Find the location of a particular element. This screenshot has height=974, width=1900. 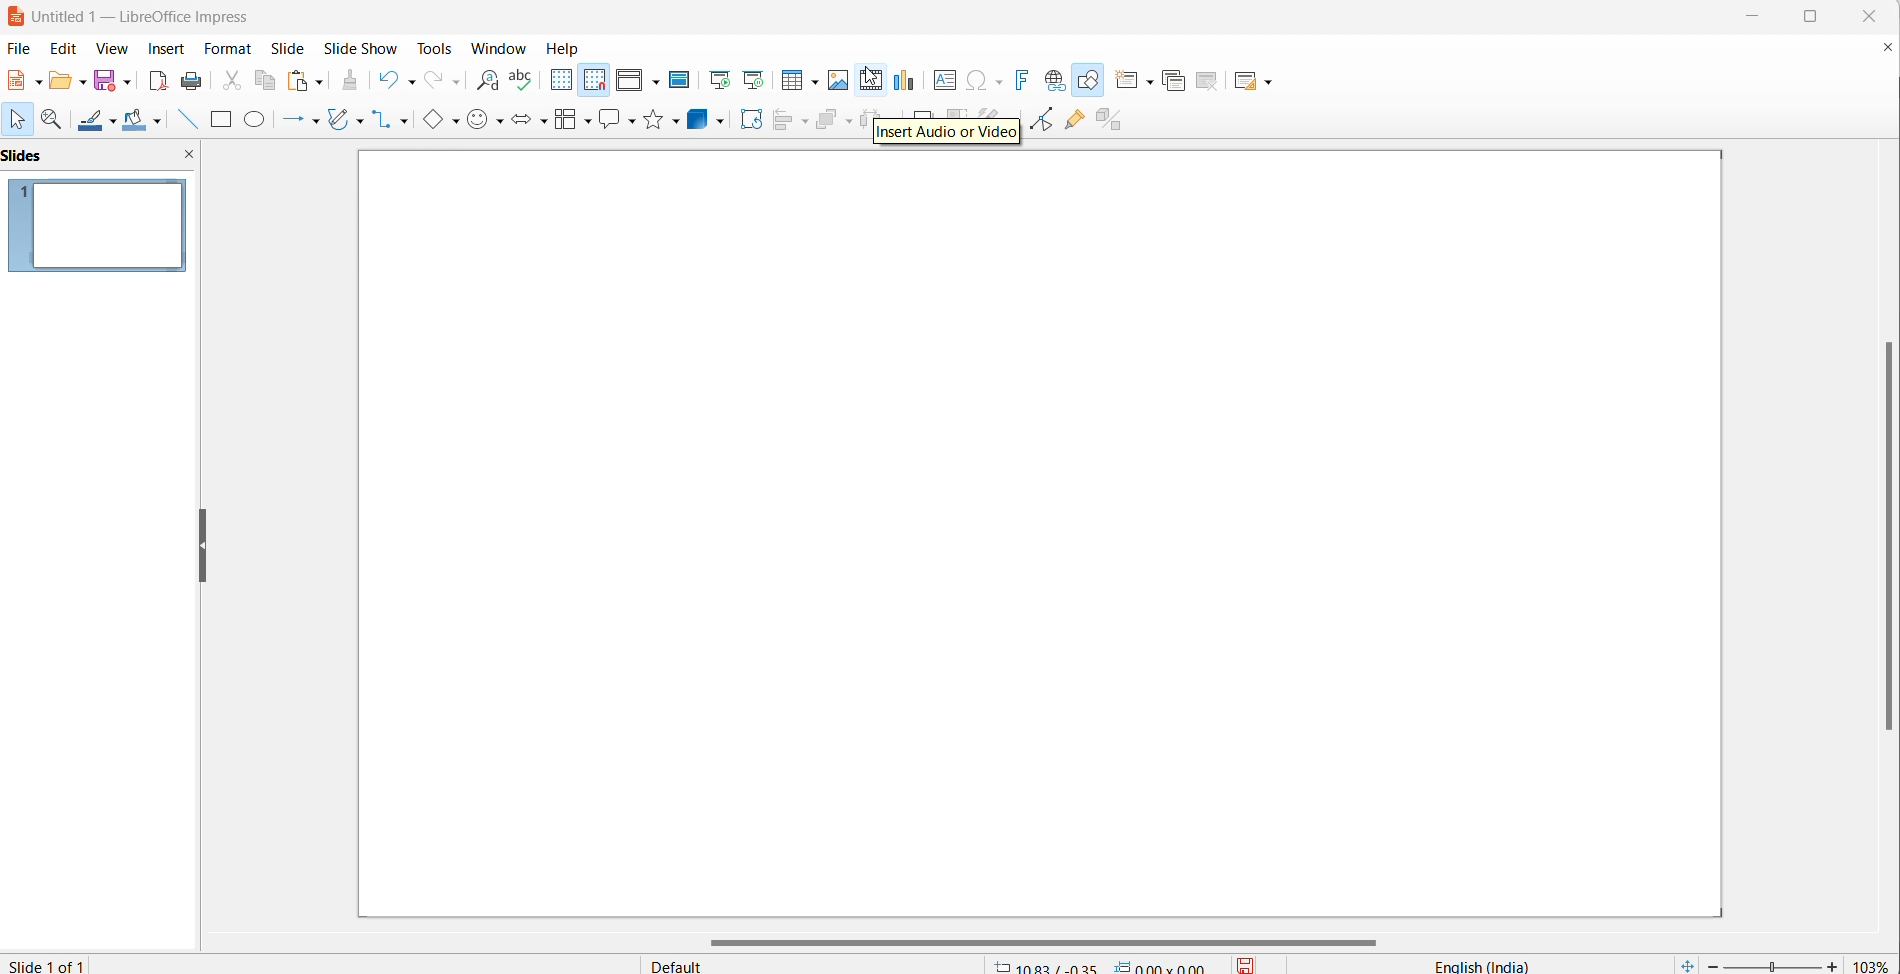

undo options is located at coordinates (409, 81).